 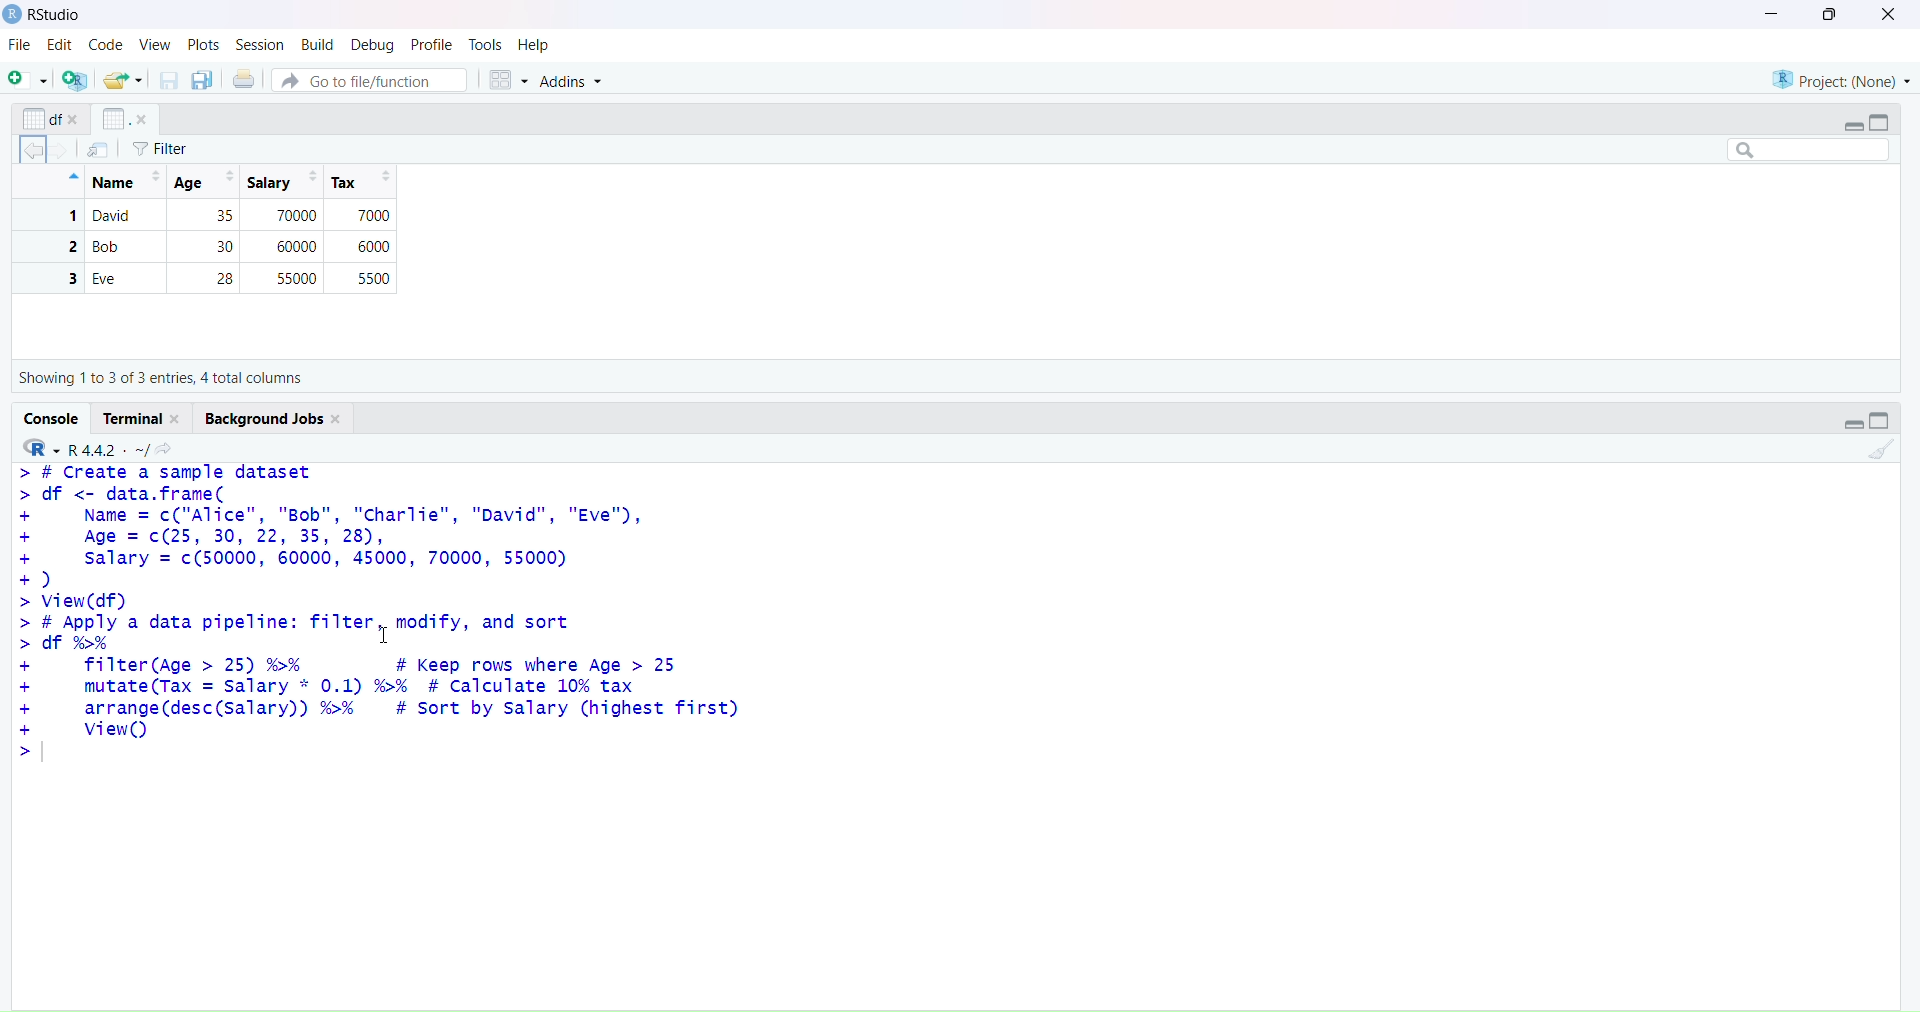 I want to click on background jobs, so click(x=275, y=419).